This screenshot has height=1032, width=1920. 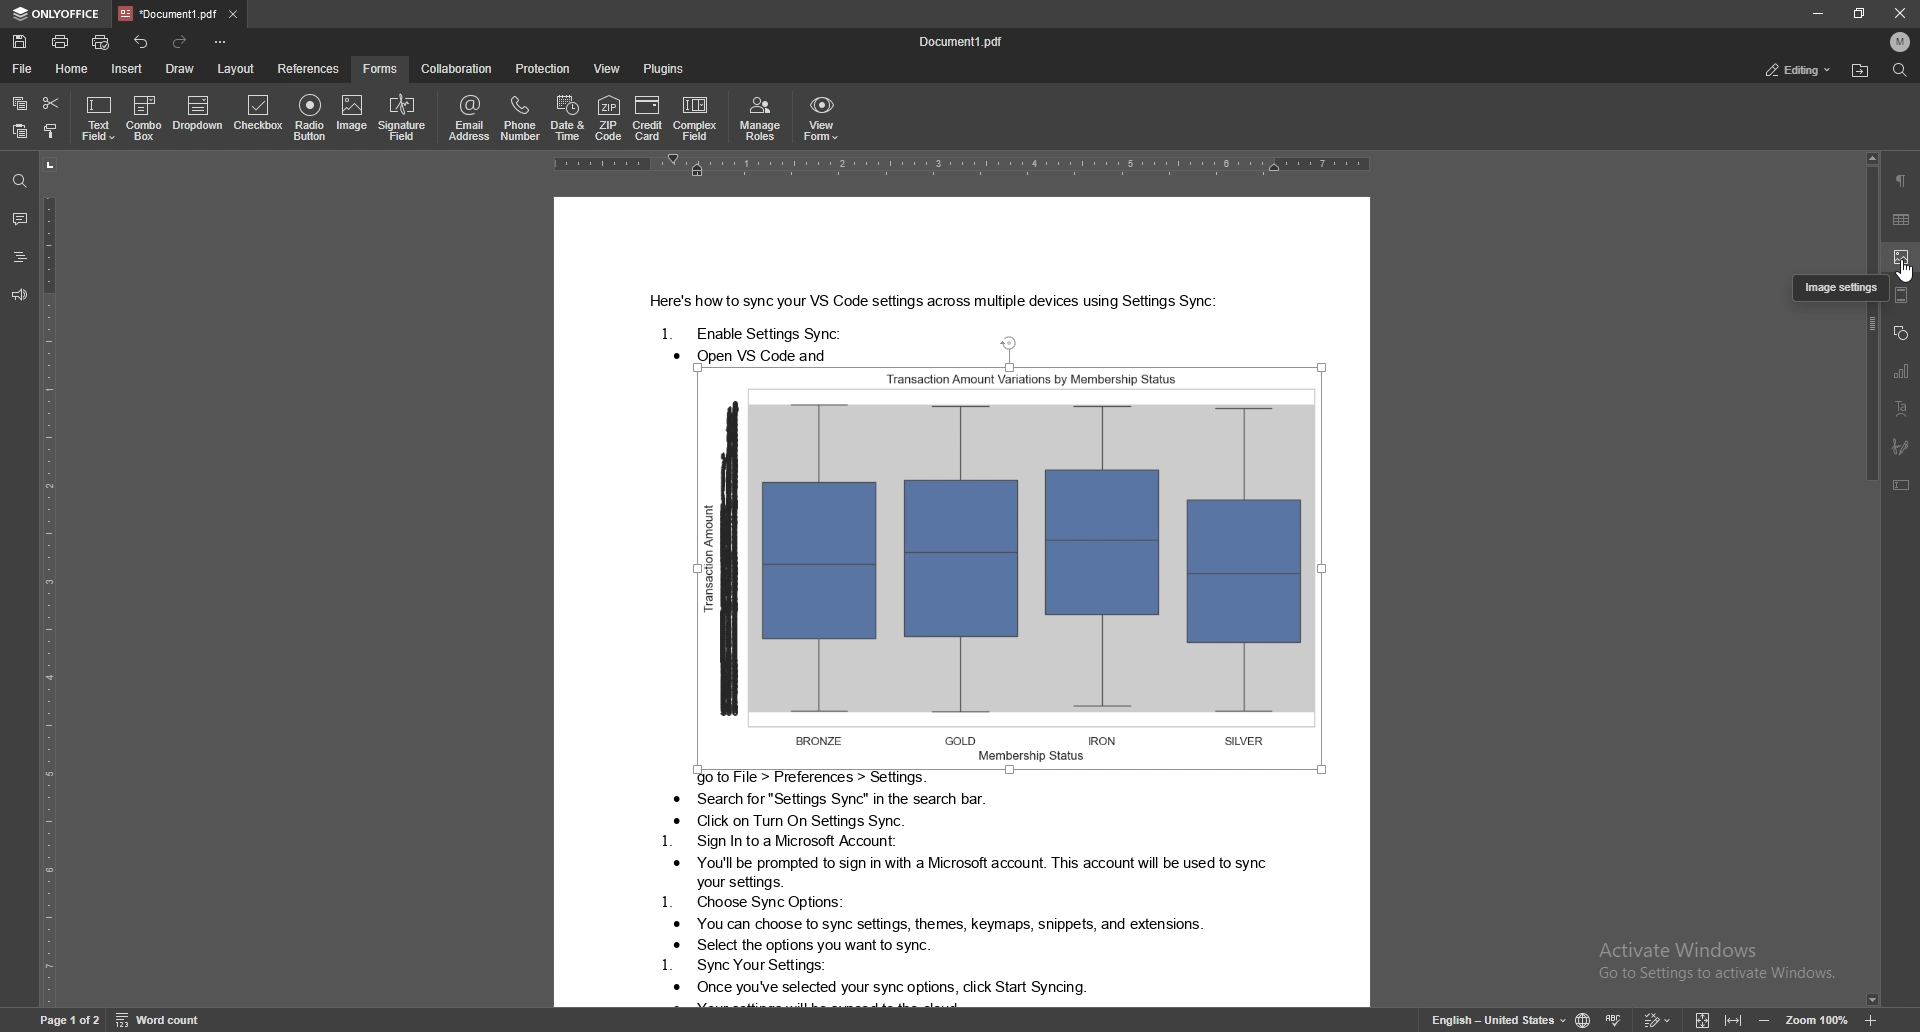 I want to click on email address, so click(x=469, y=117).